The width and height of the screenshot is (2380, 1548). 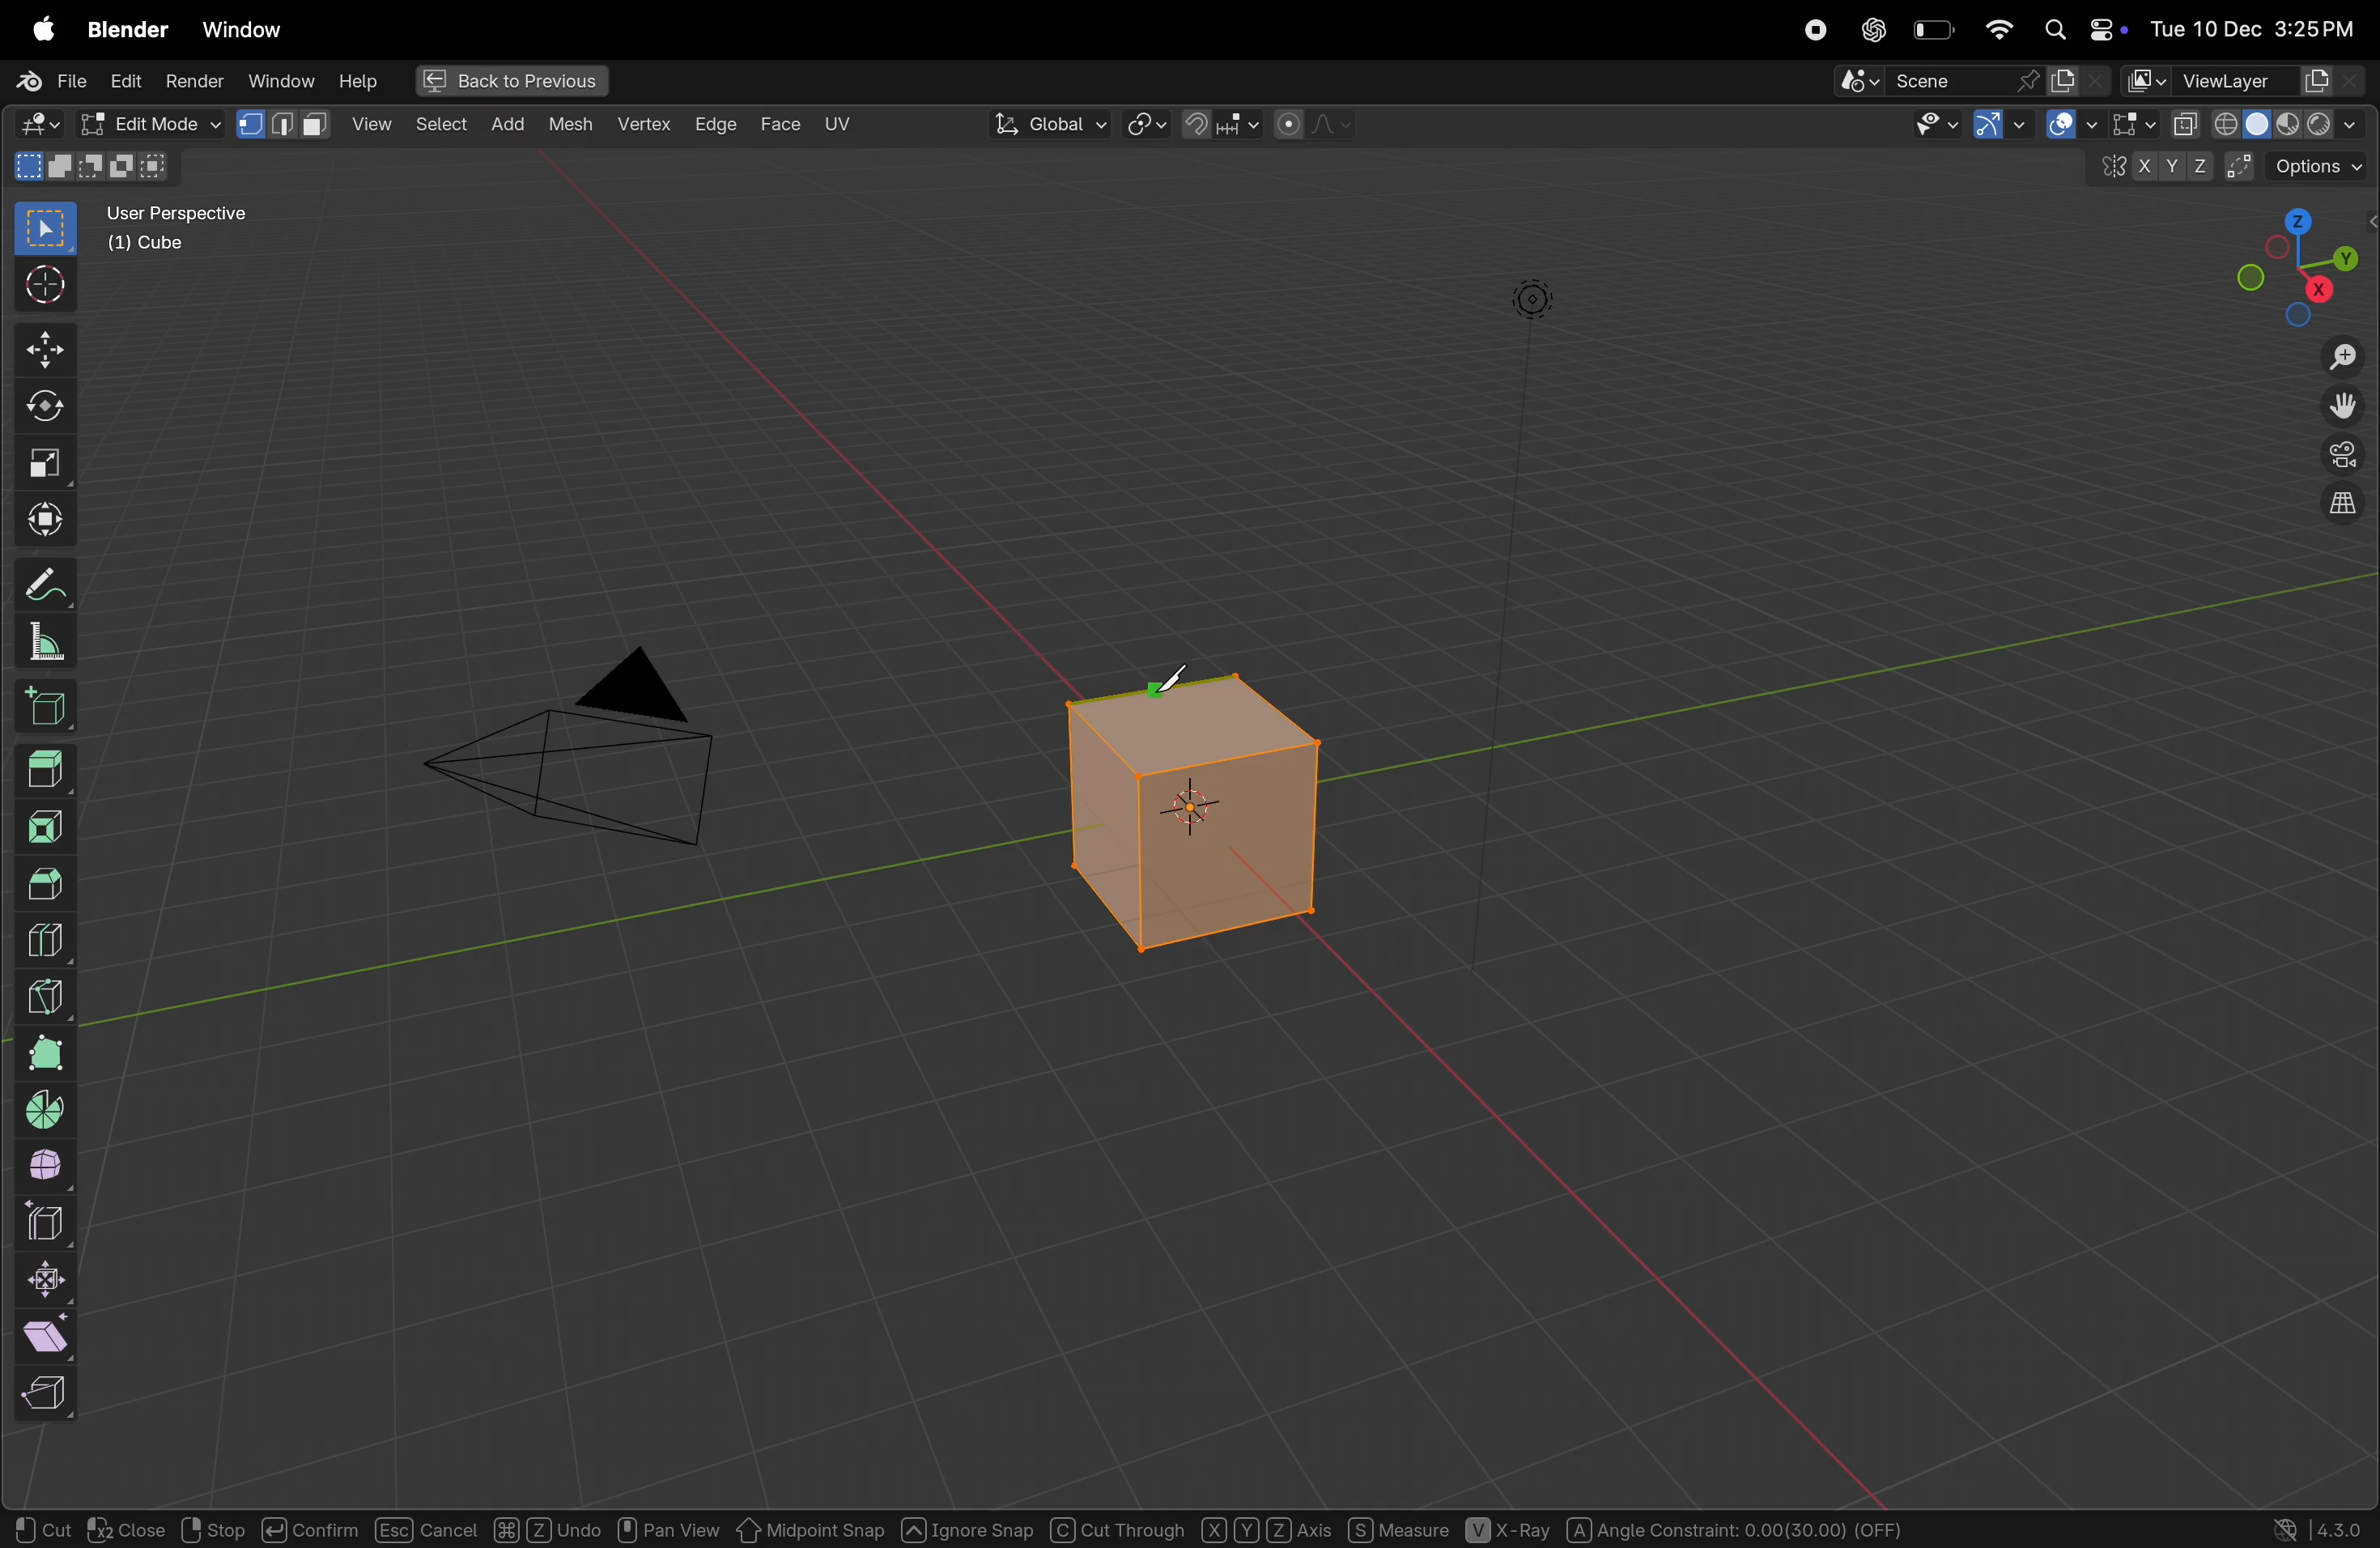 I want to click on toggle camera, so click(x=2340, y=456).